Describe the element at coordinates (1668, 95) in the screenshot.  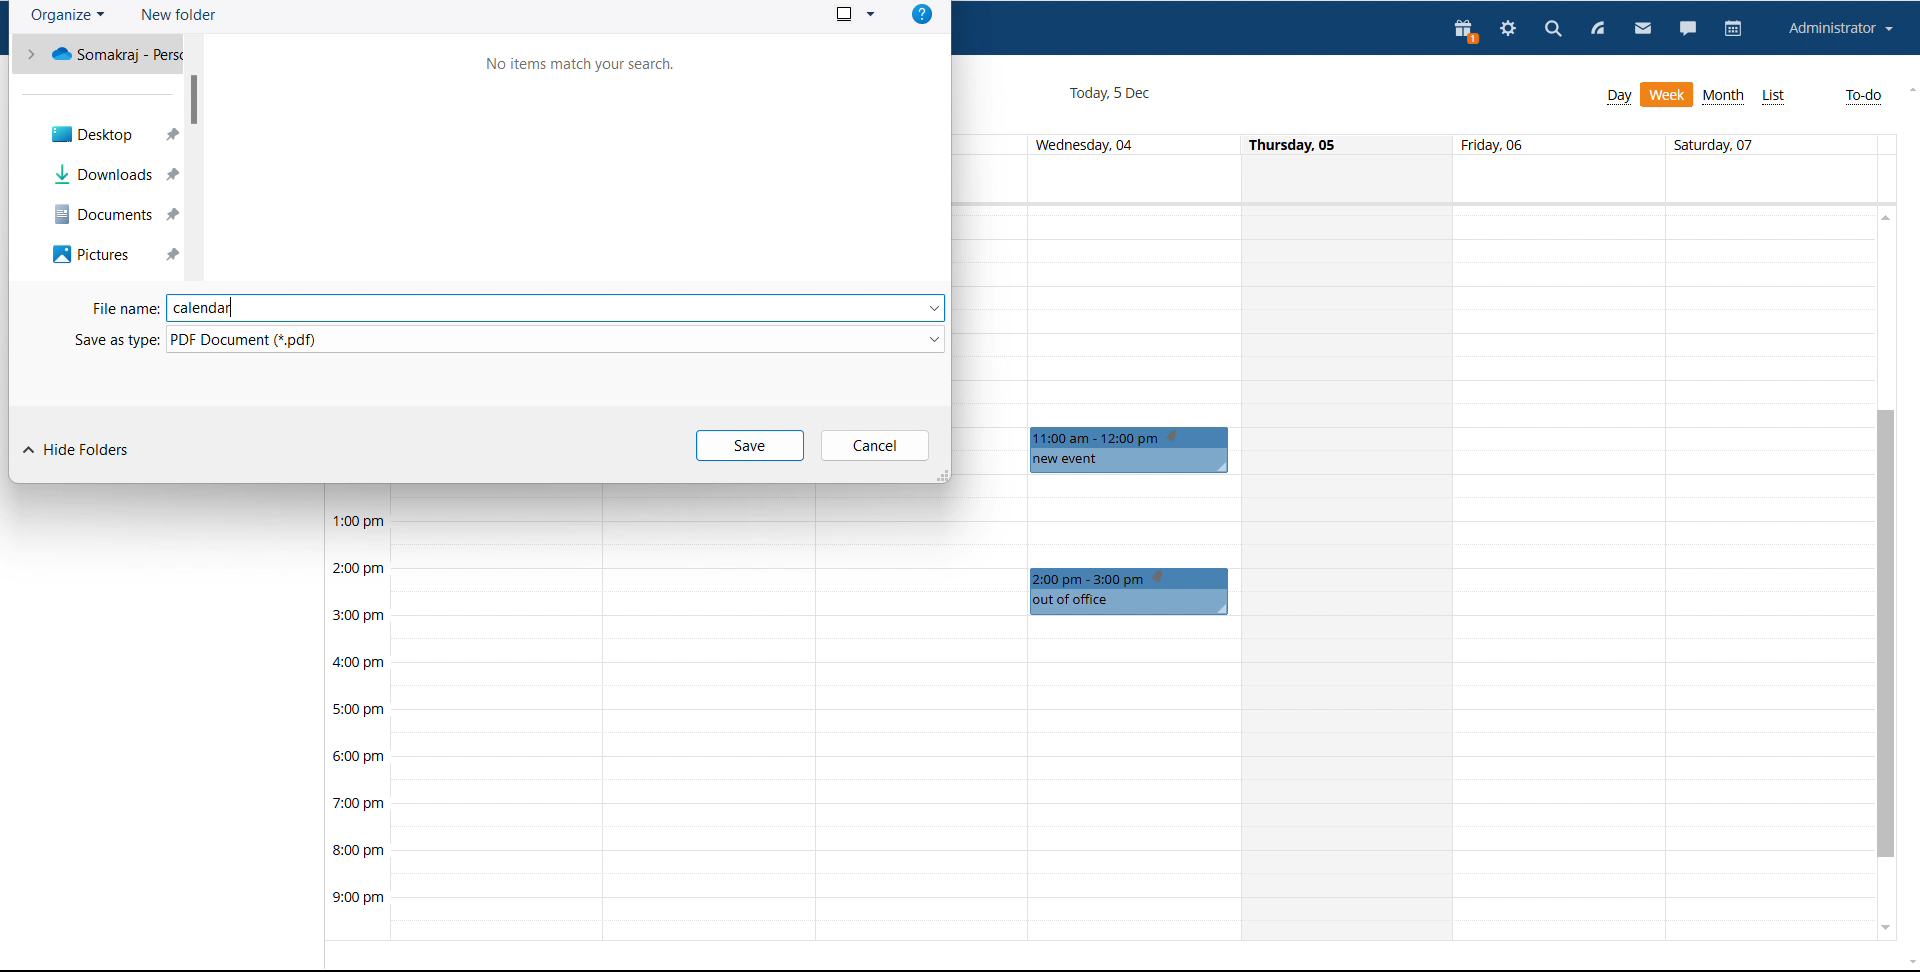
I see `week view` at that location.